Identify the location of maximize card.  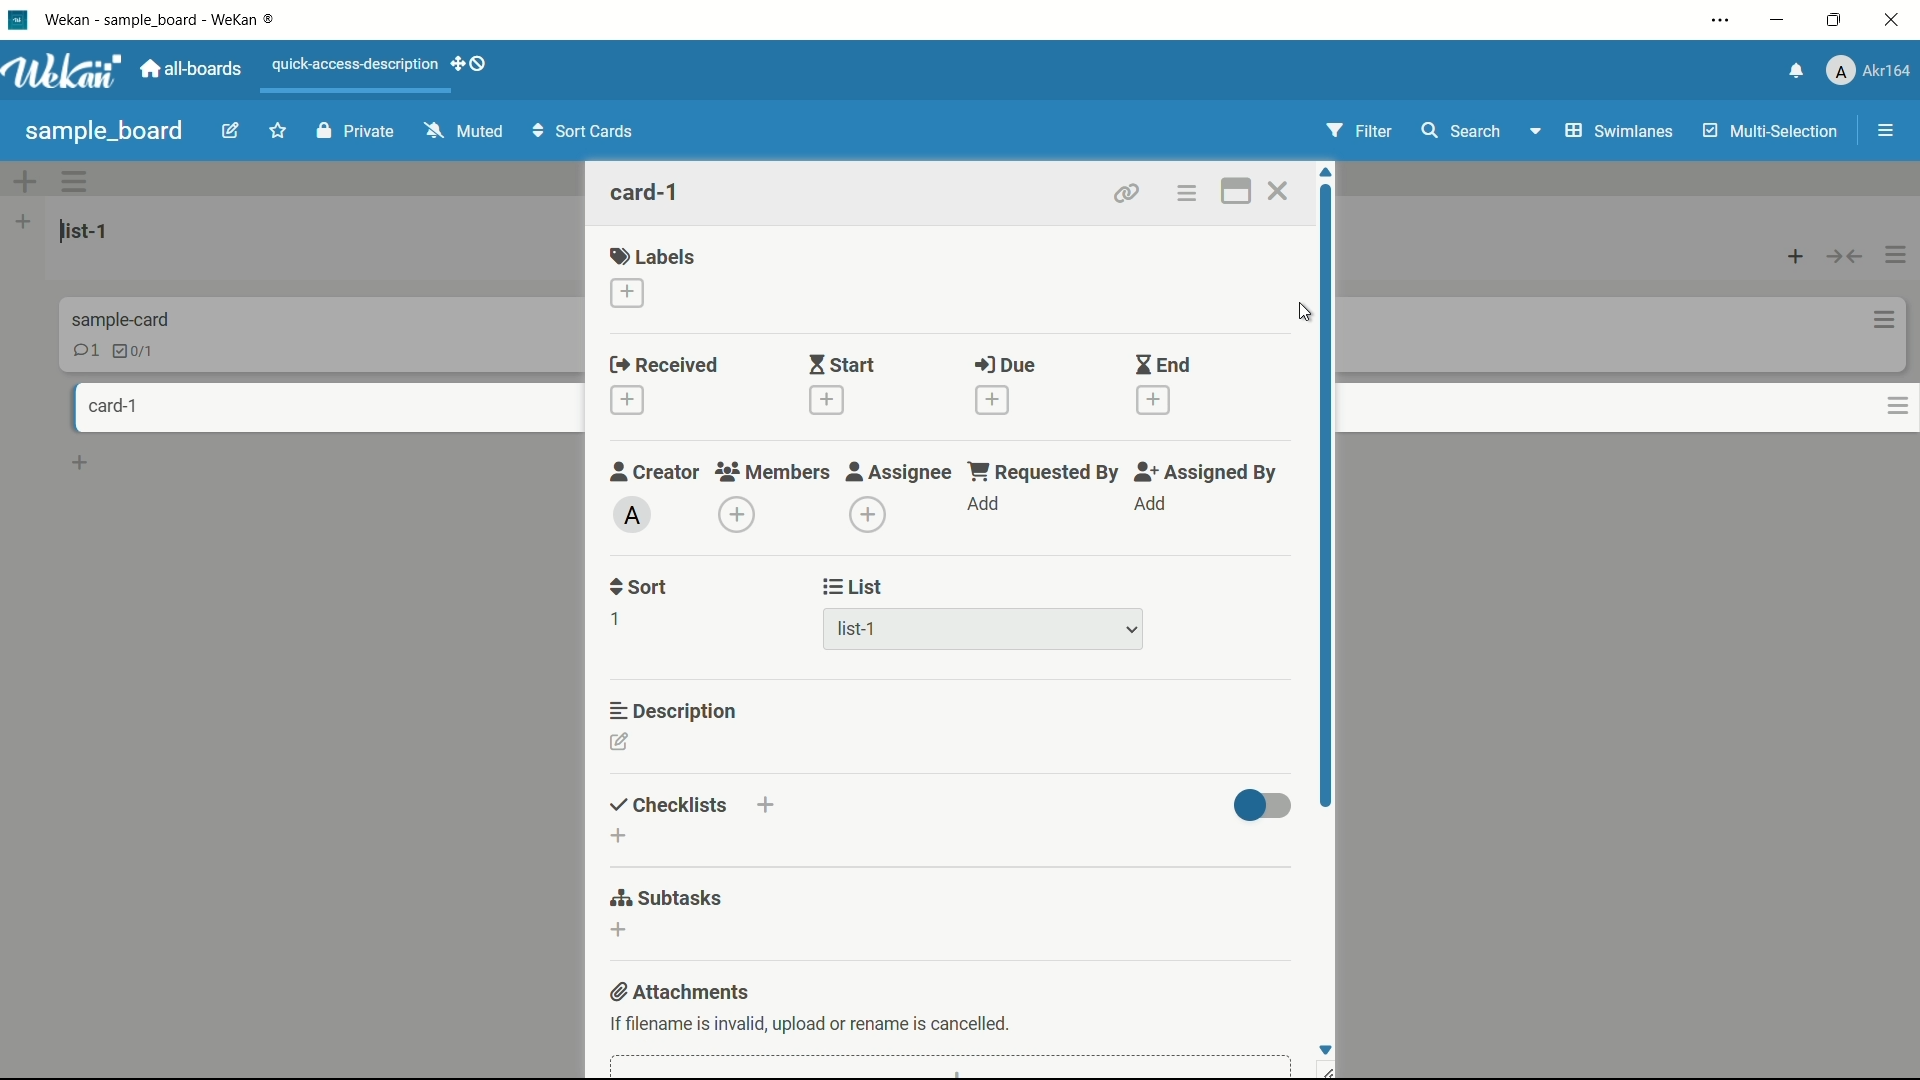
(1237, 190).